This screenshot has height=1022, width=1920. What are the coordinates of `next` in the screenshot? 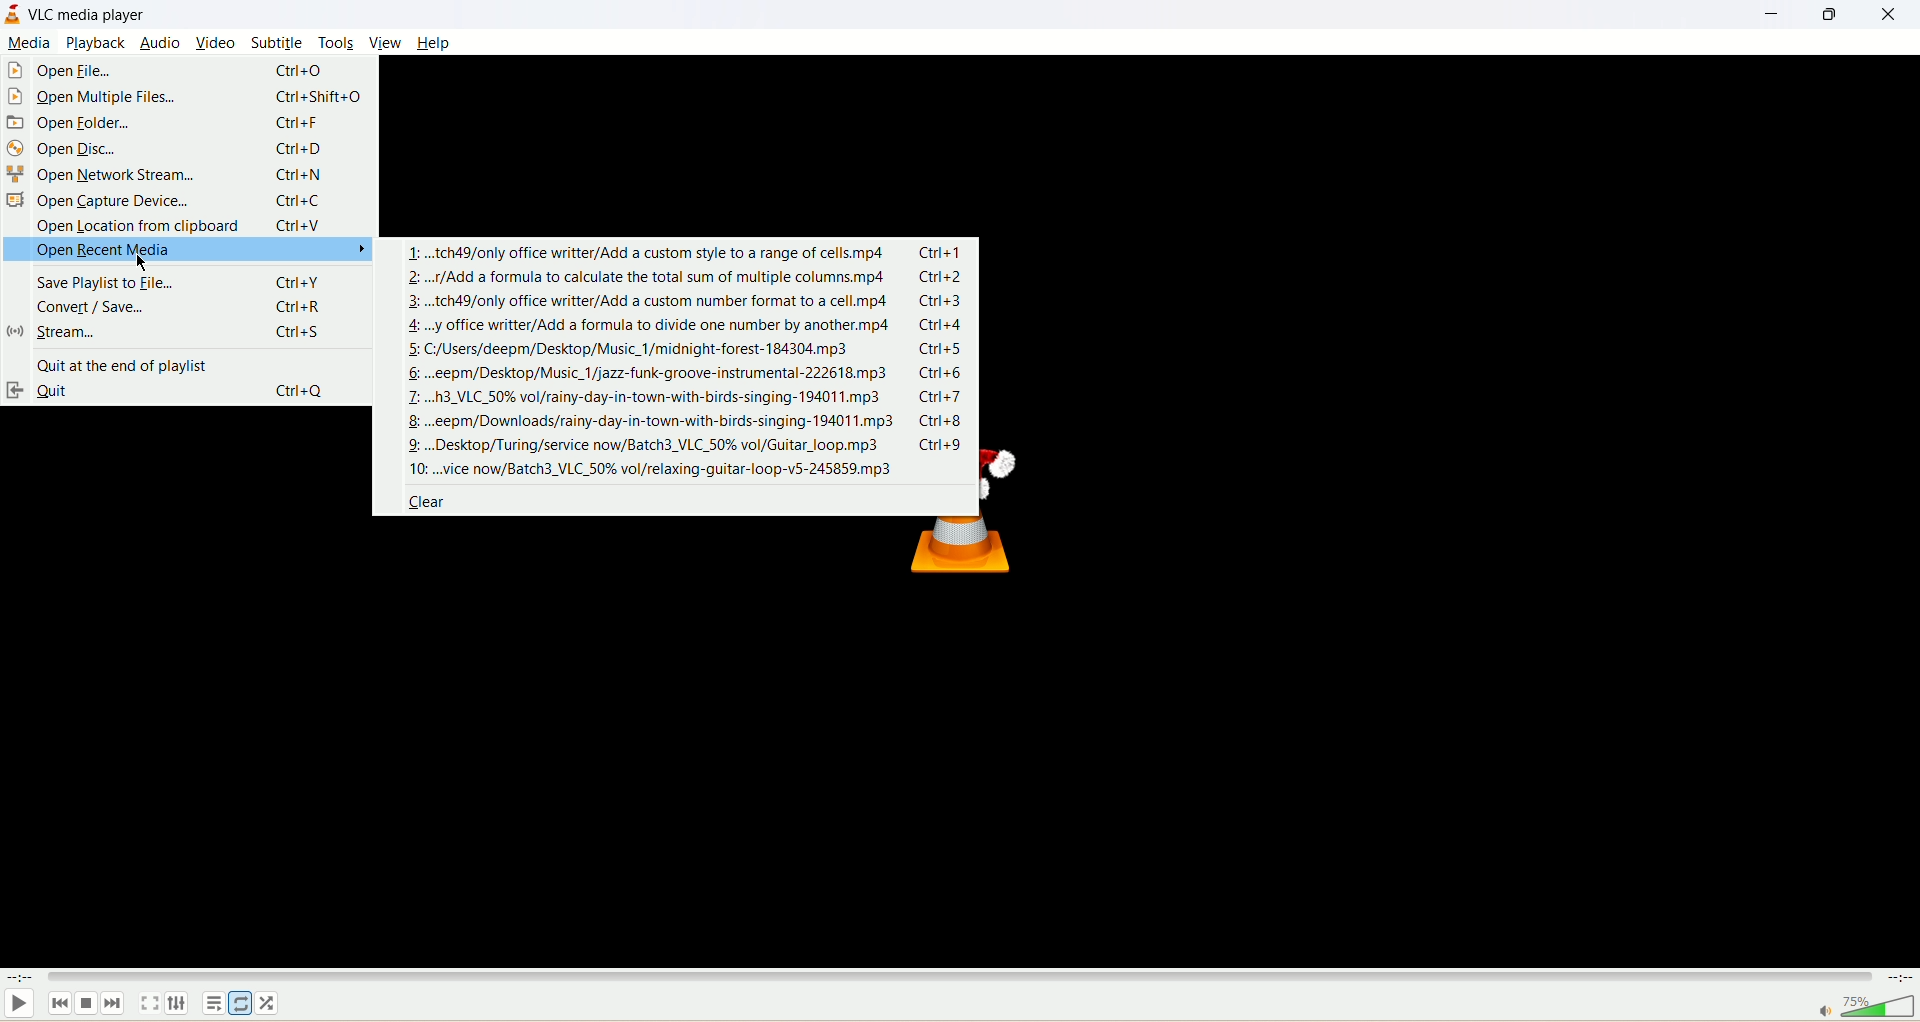 It's located at (116, 1005).